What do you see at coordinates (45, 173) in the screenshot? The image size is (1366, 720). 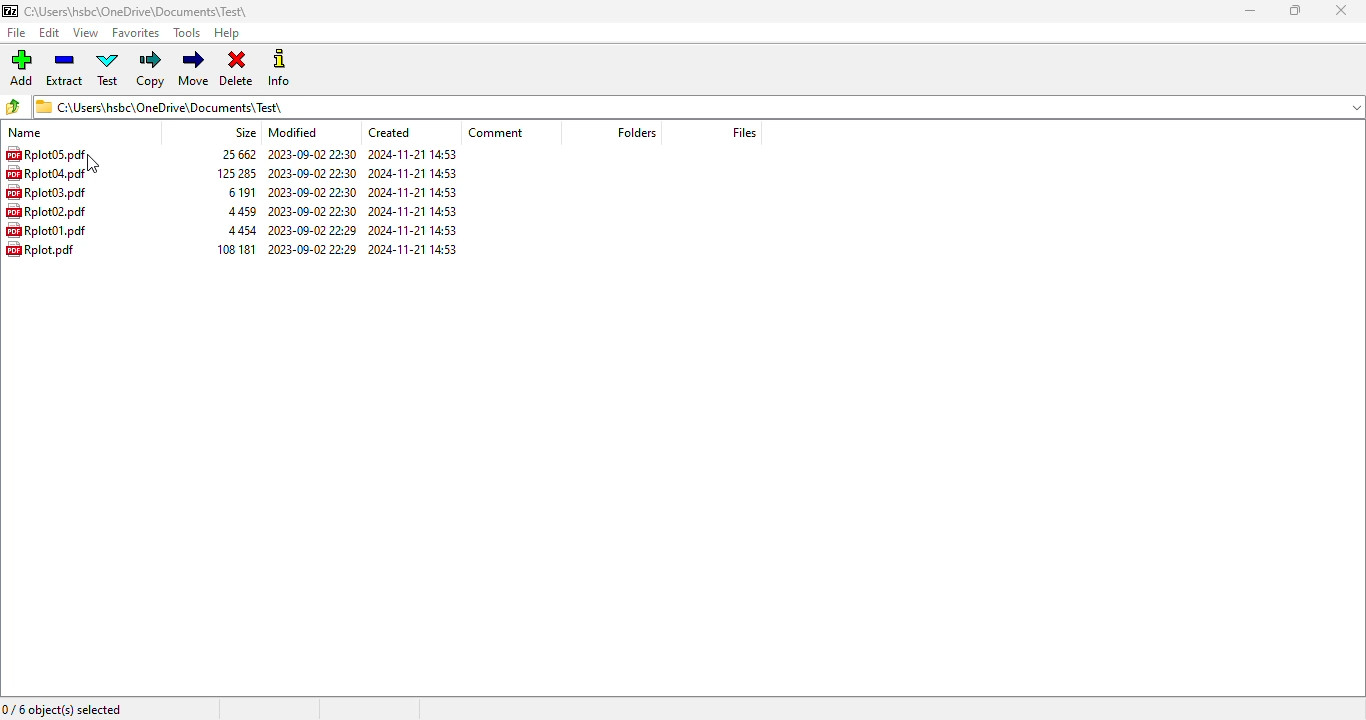 I see `rplot04` at bounding box center [45, 173].